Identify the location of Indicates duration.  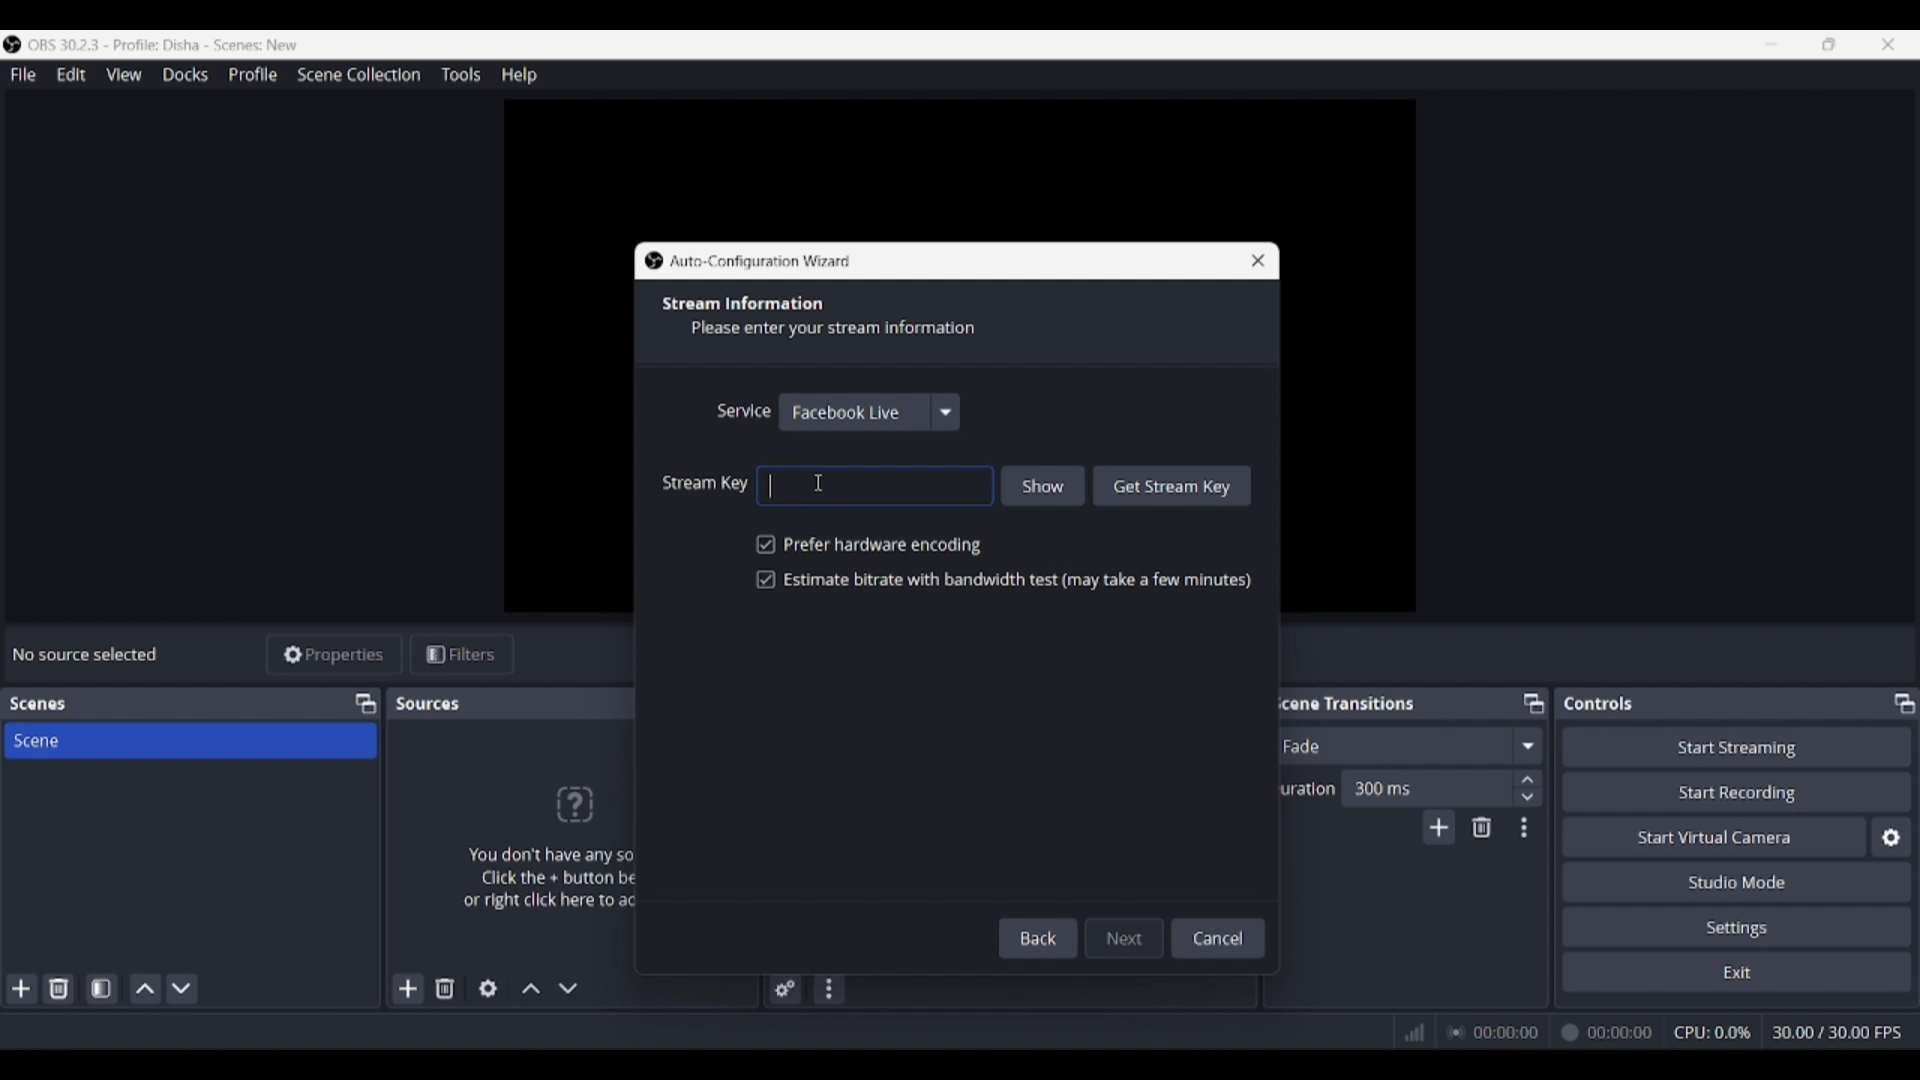
(1302, 788).